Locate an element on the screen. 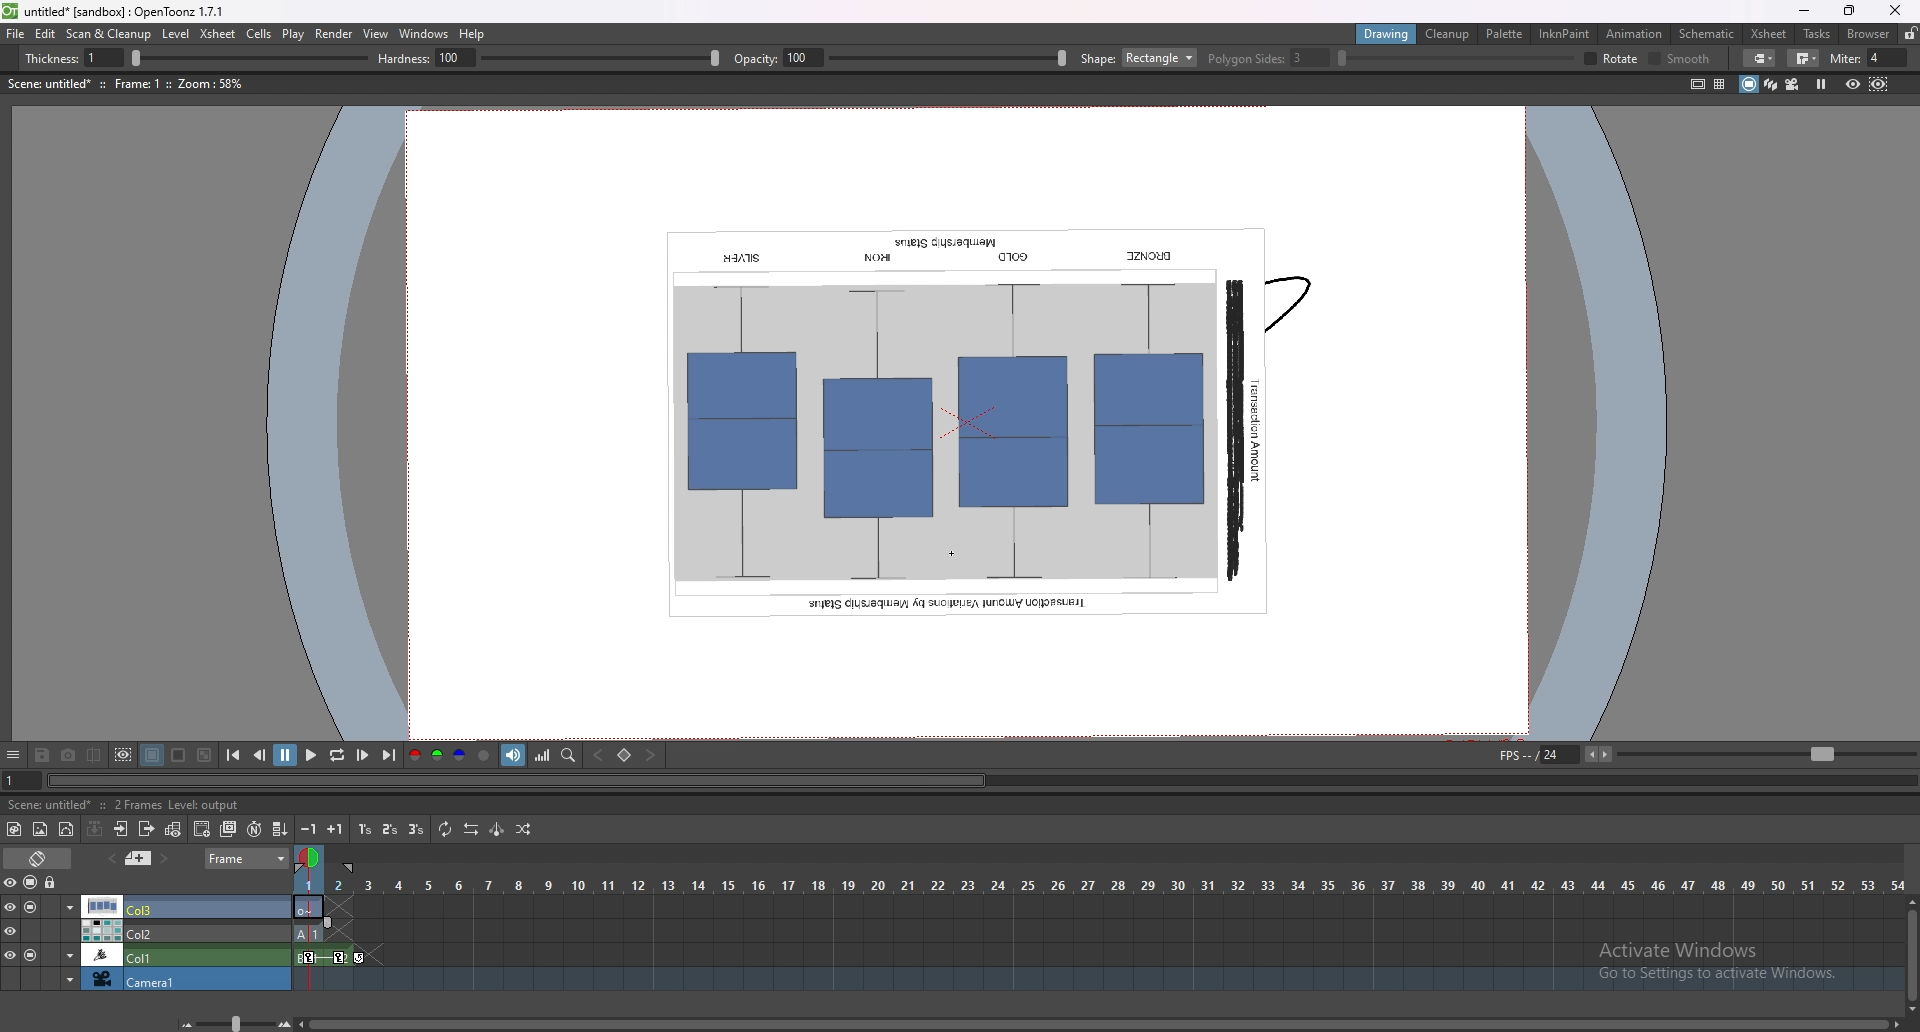 This screenshot has width=1920, height=1032. reframe on 3s is located at coordinates (416, 829).